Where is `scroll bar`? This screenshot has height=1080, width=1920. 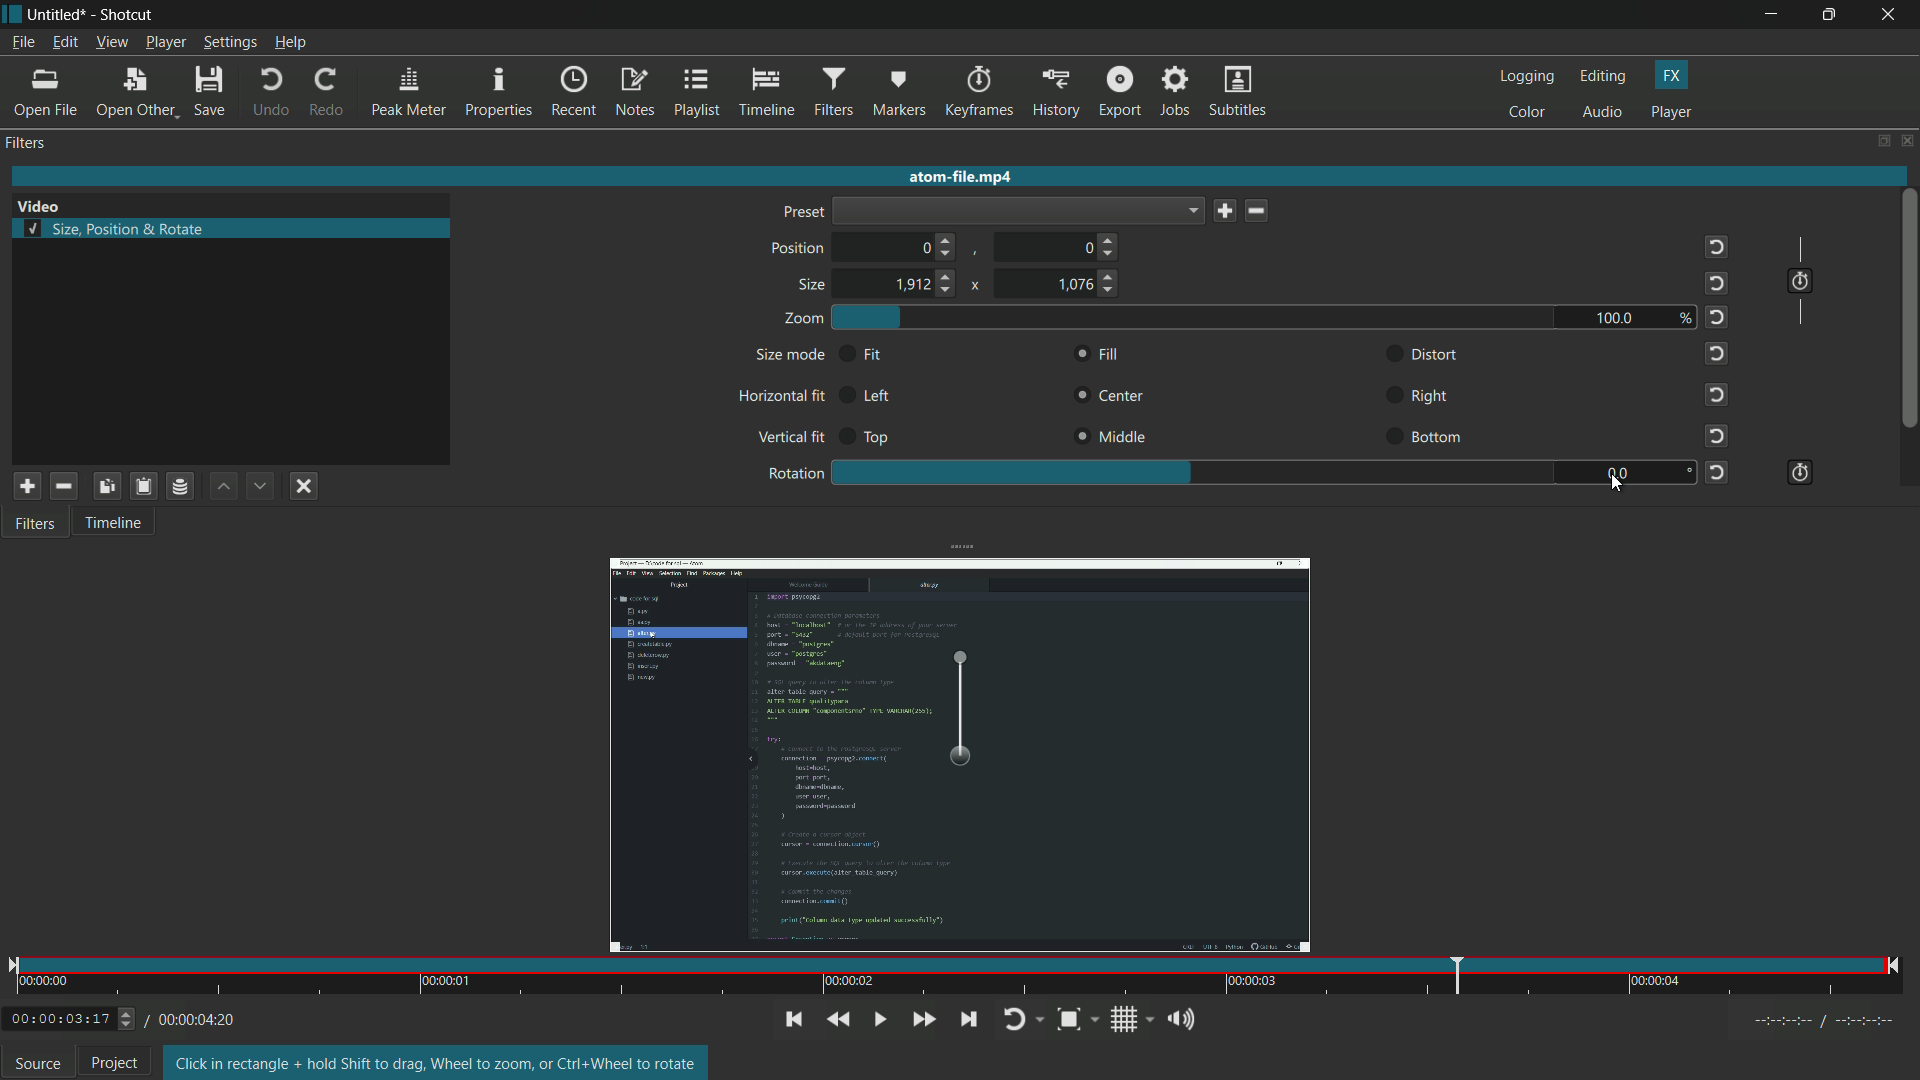 scroll bar is located at coordinates (1908, 309).